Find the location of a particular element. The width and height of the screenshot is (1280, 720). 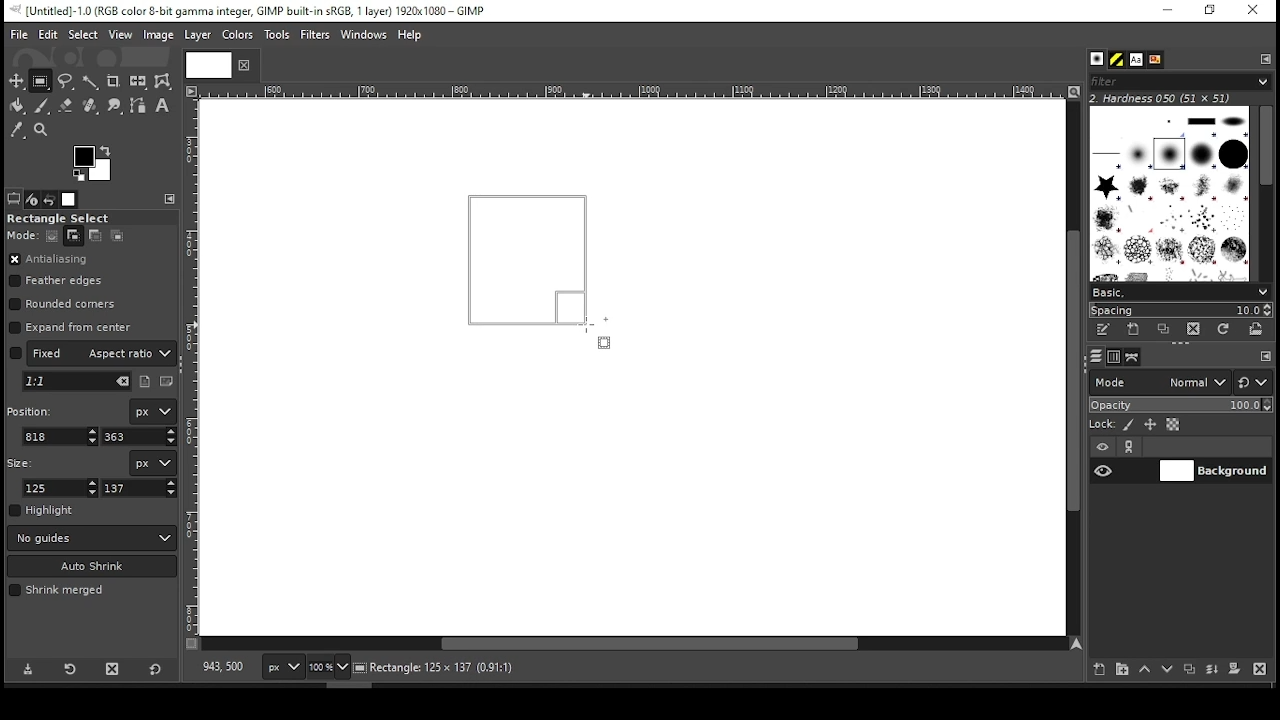

image is located at coordinates (157, 35).